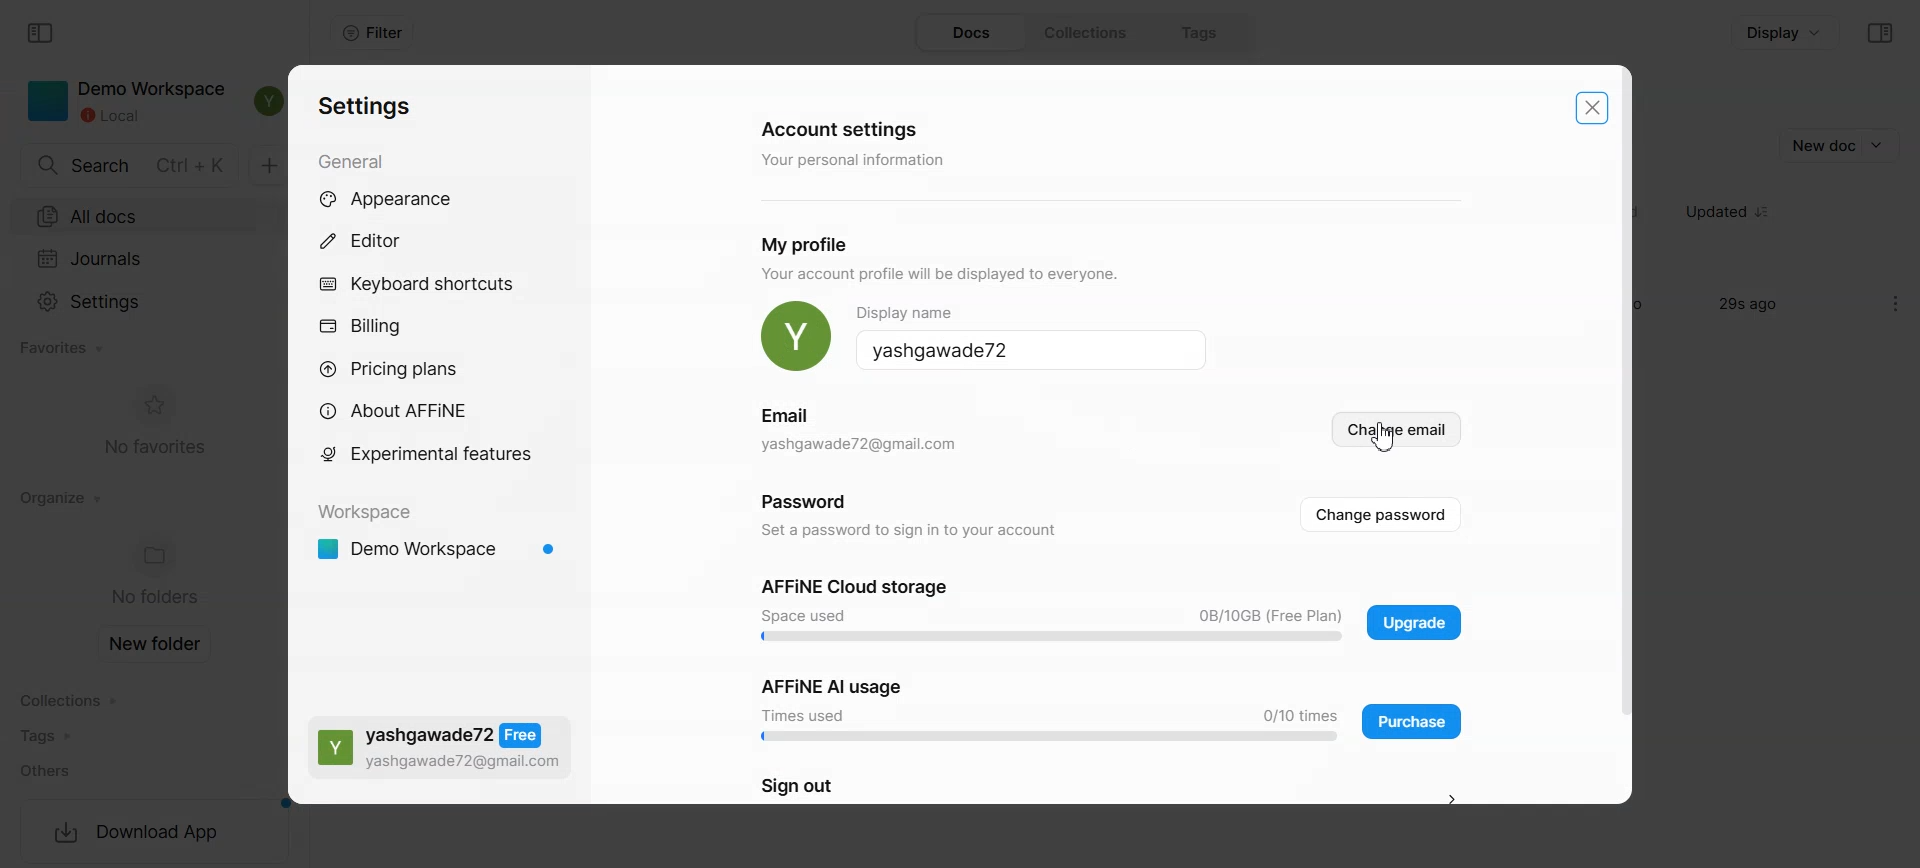  Describe the element at coordinates (1032, 351) in the screenshot. I see `Display name` at that location.